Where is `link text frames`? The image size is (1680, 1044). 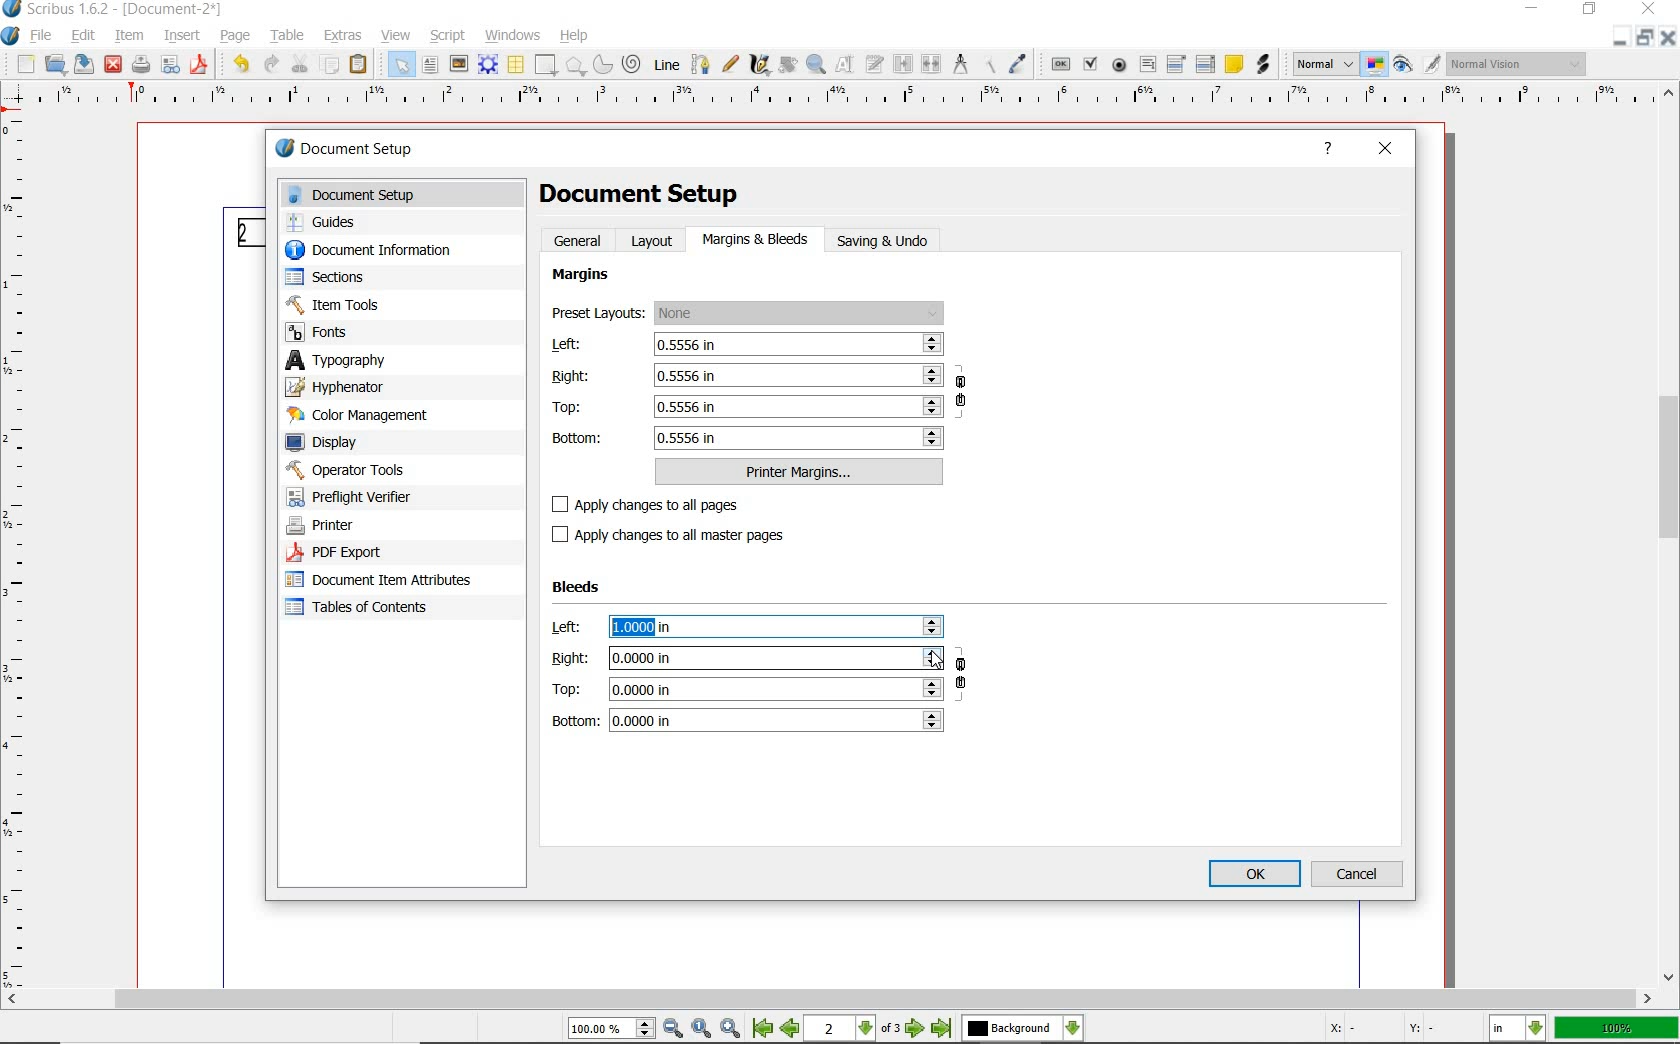
link text frames is located at coordinates (903, 64).